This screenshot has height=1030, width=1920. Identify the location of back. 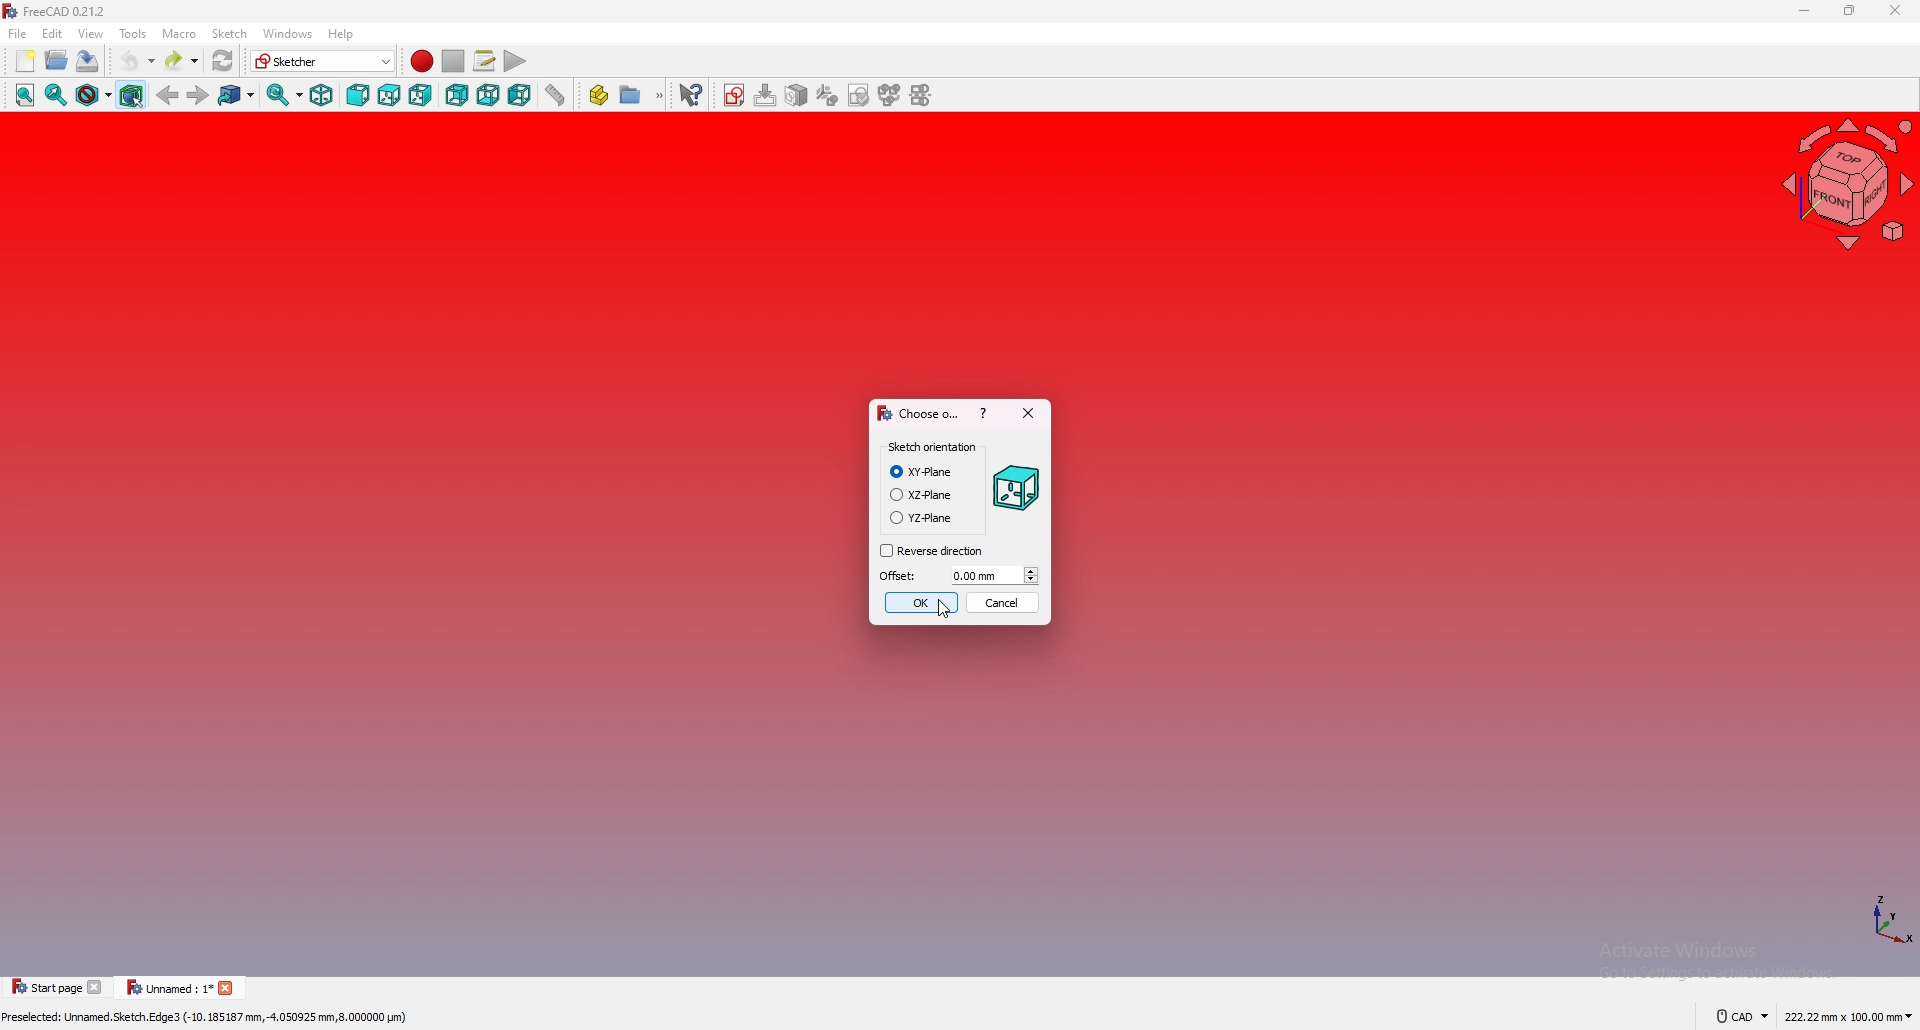
(168, 94).